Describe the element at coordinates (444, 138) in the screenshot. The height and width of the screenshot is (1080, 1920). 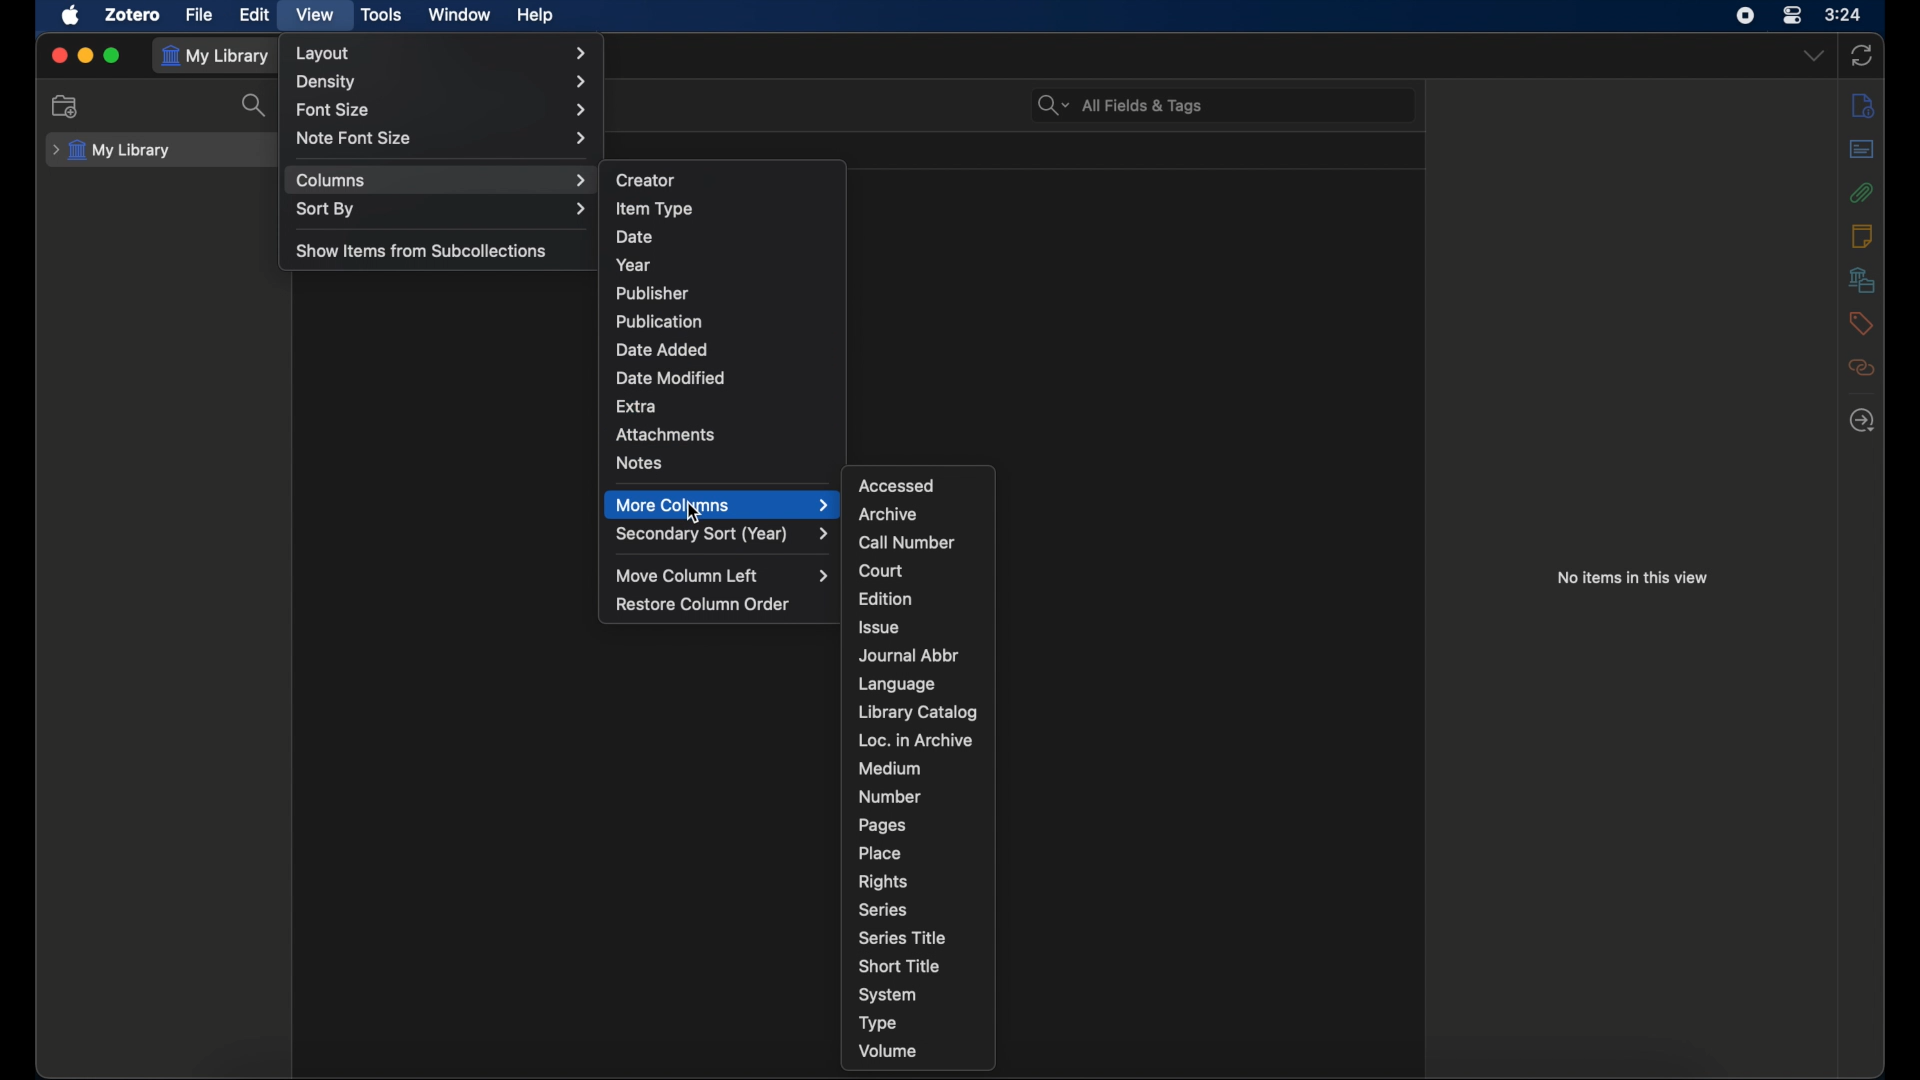
I see `note font size` at that location.